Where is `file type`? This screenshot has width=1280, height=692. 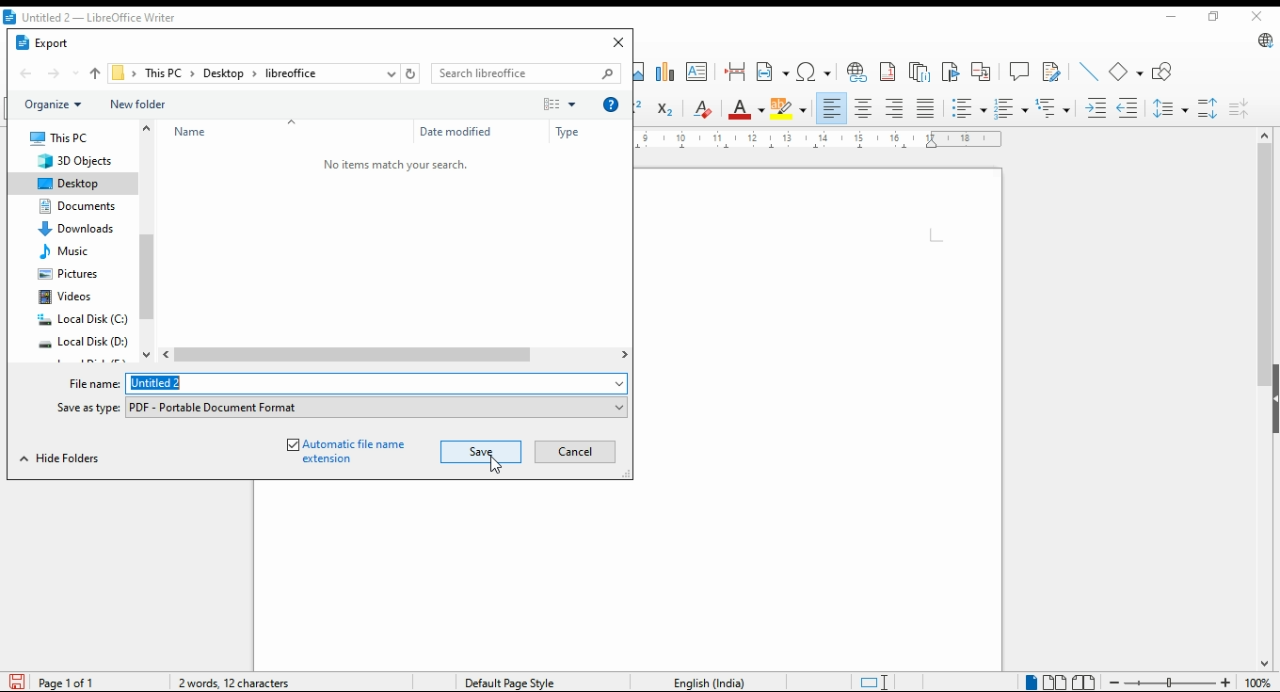 file type is located at coordinates (88, 409).